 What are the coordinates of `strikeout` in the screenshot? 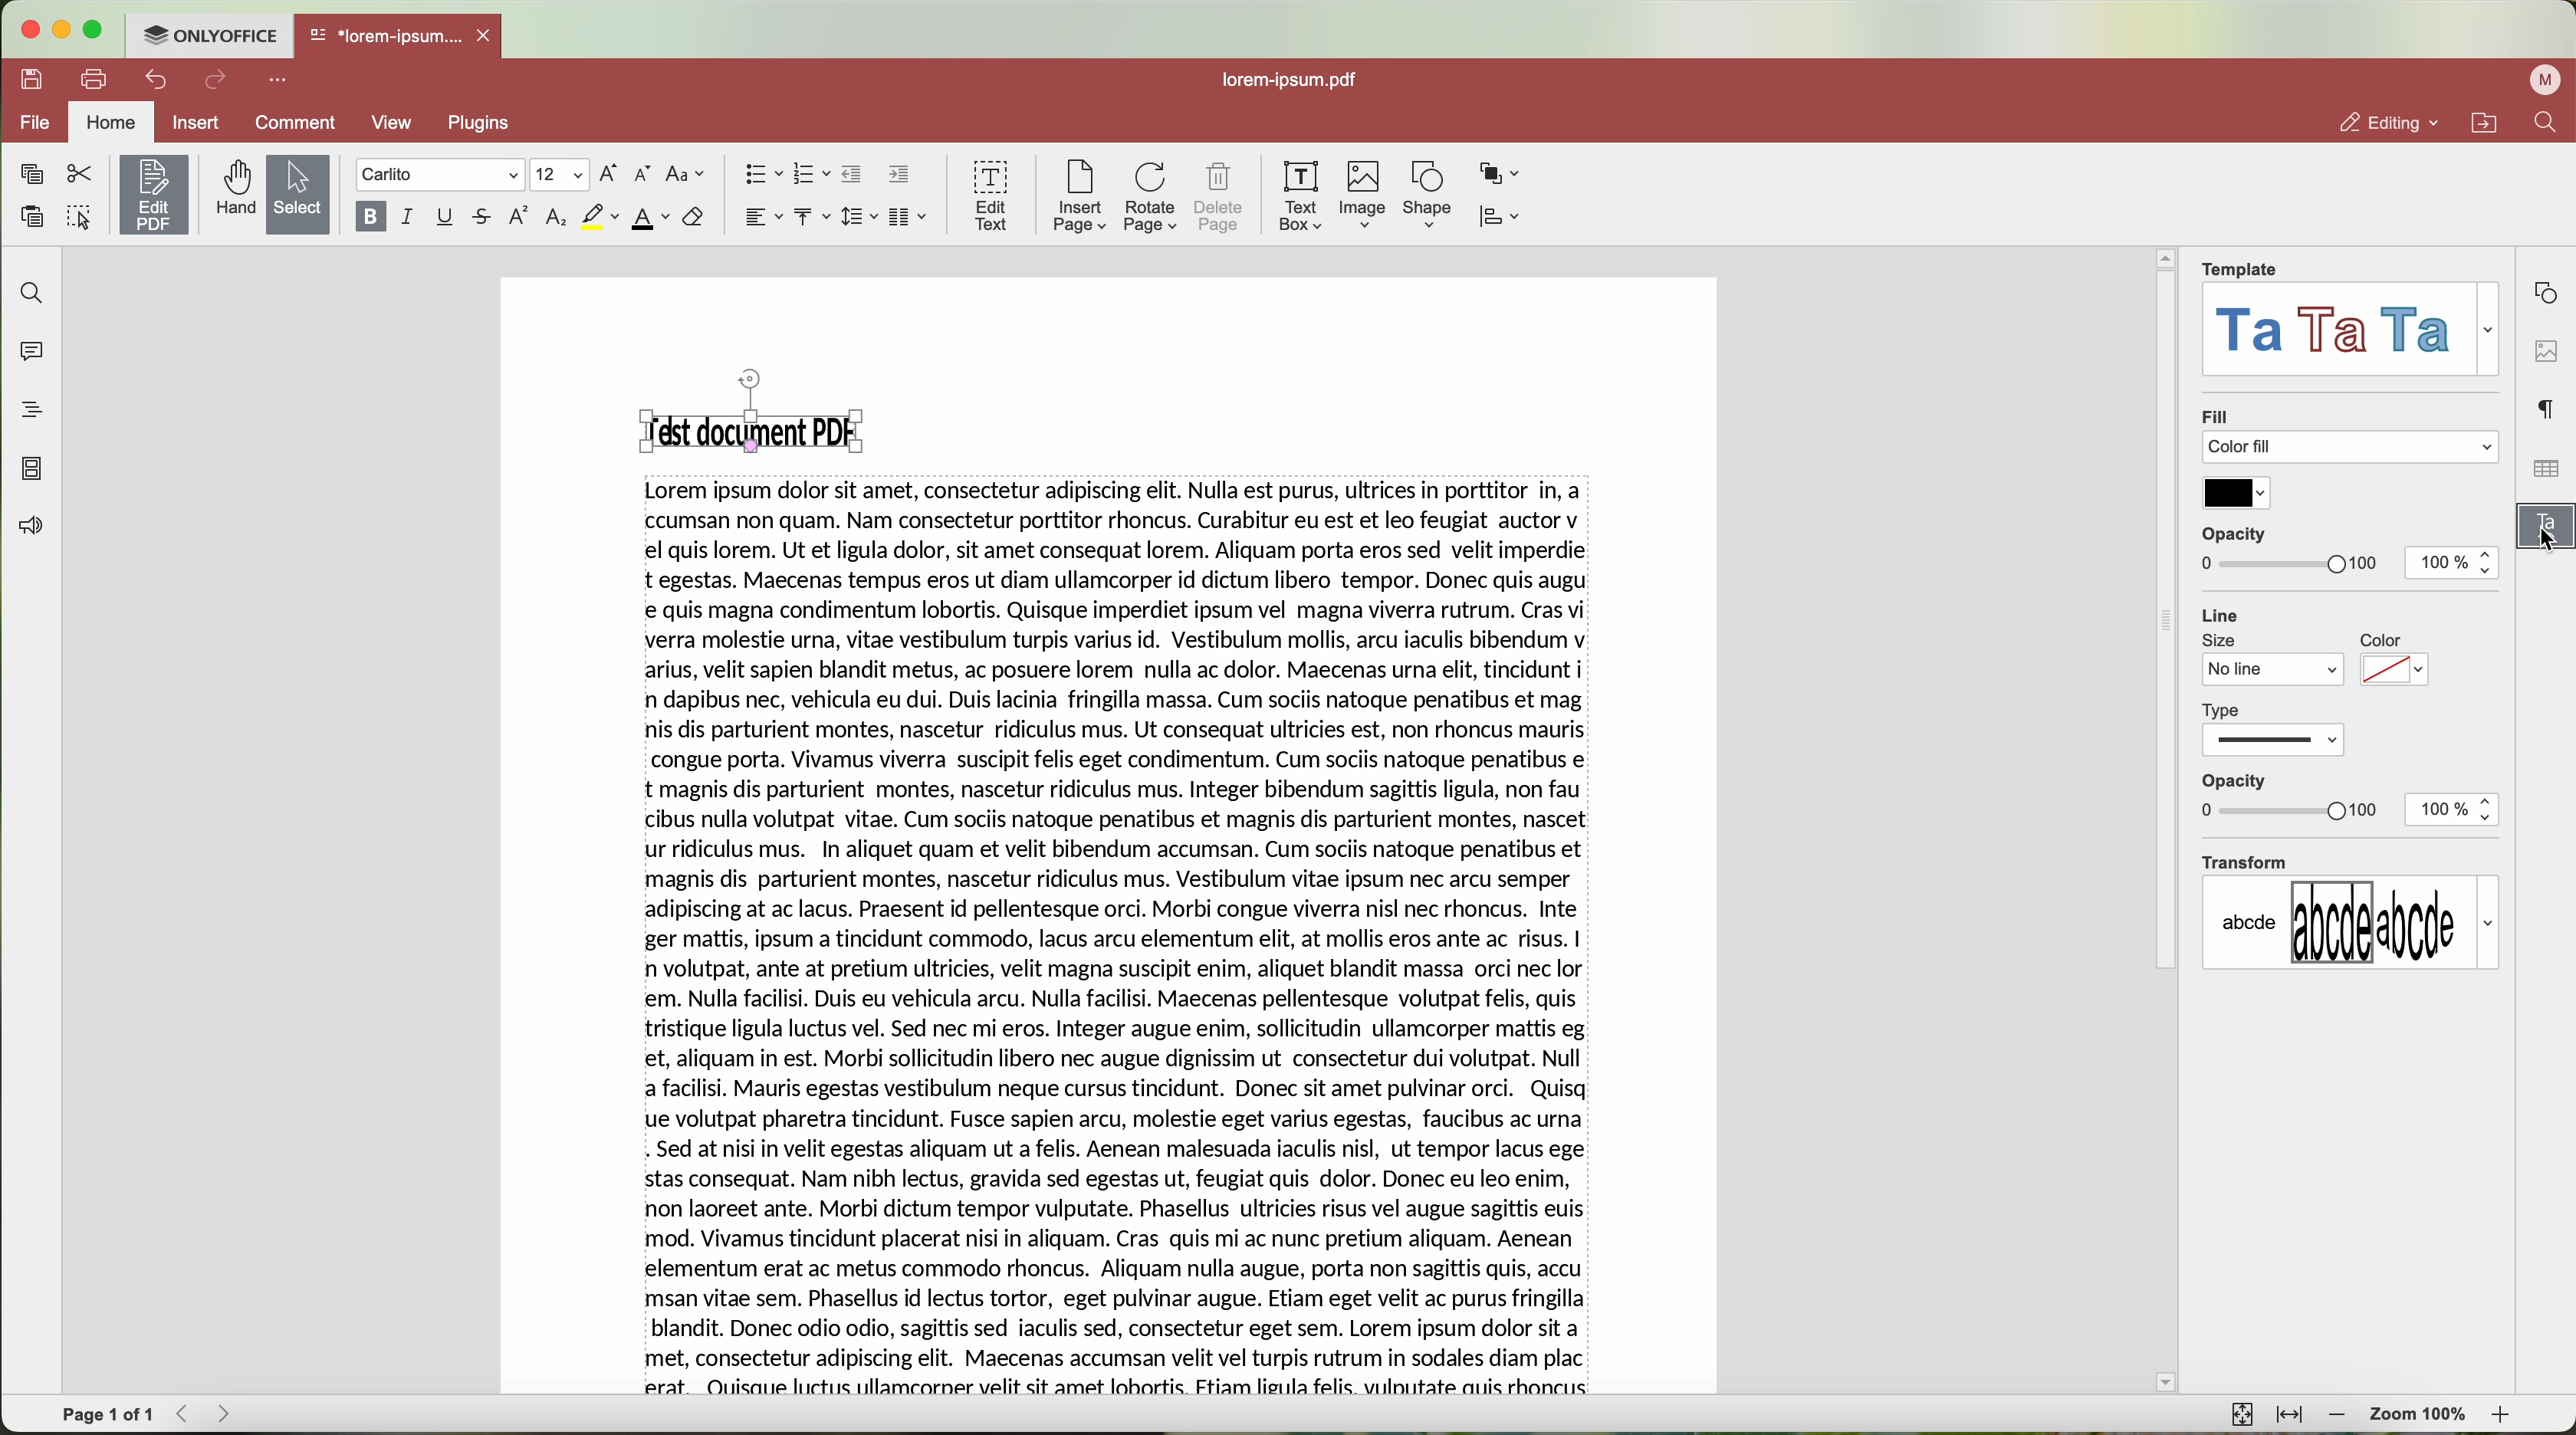 It's located at (485, 218).